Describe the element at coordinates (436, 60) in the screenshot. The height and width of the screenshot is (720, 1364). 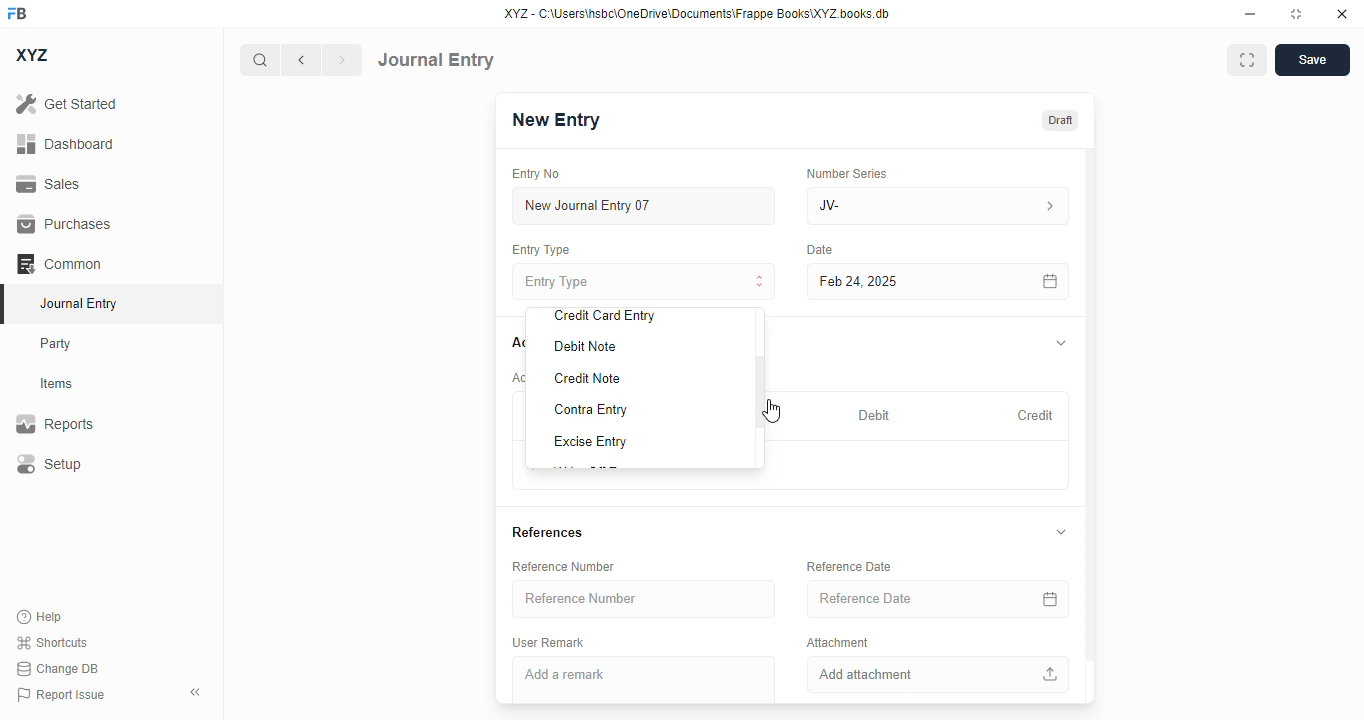
I see `journal entry` at that location.